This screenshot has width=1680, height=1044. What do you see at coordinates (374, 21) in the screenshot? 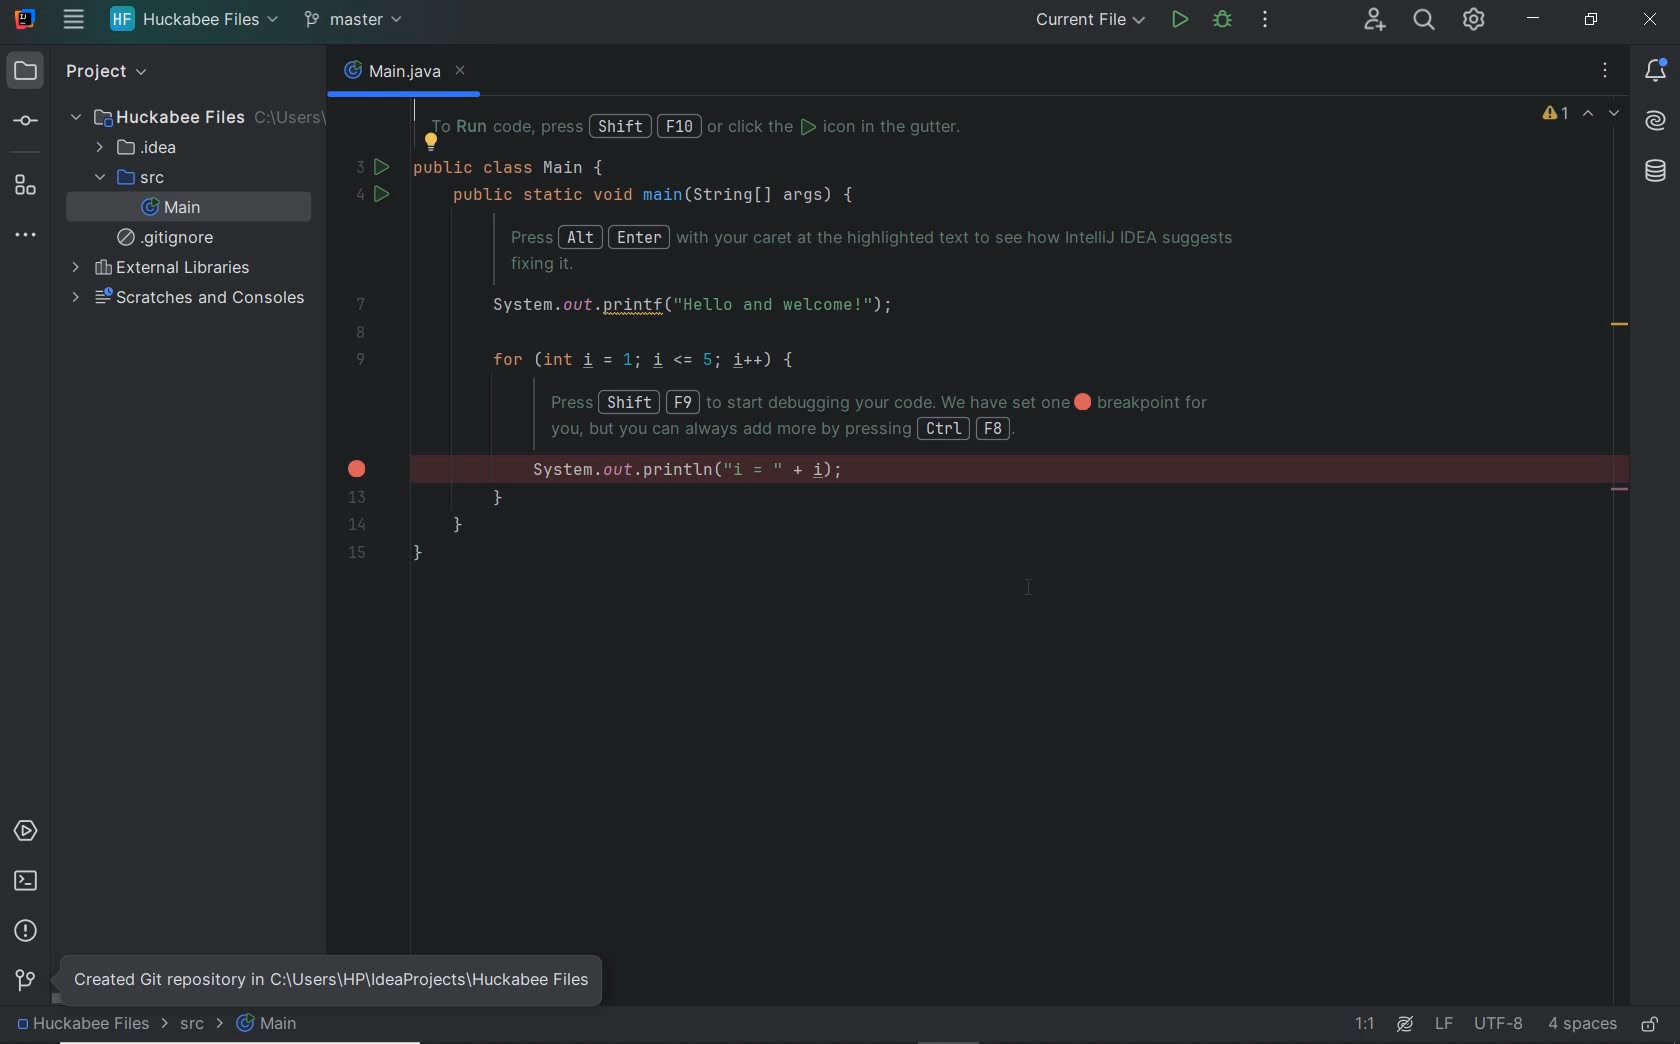
I see `version control` at bounding box center [374, 21].